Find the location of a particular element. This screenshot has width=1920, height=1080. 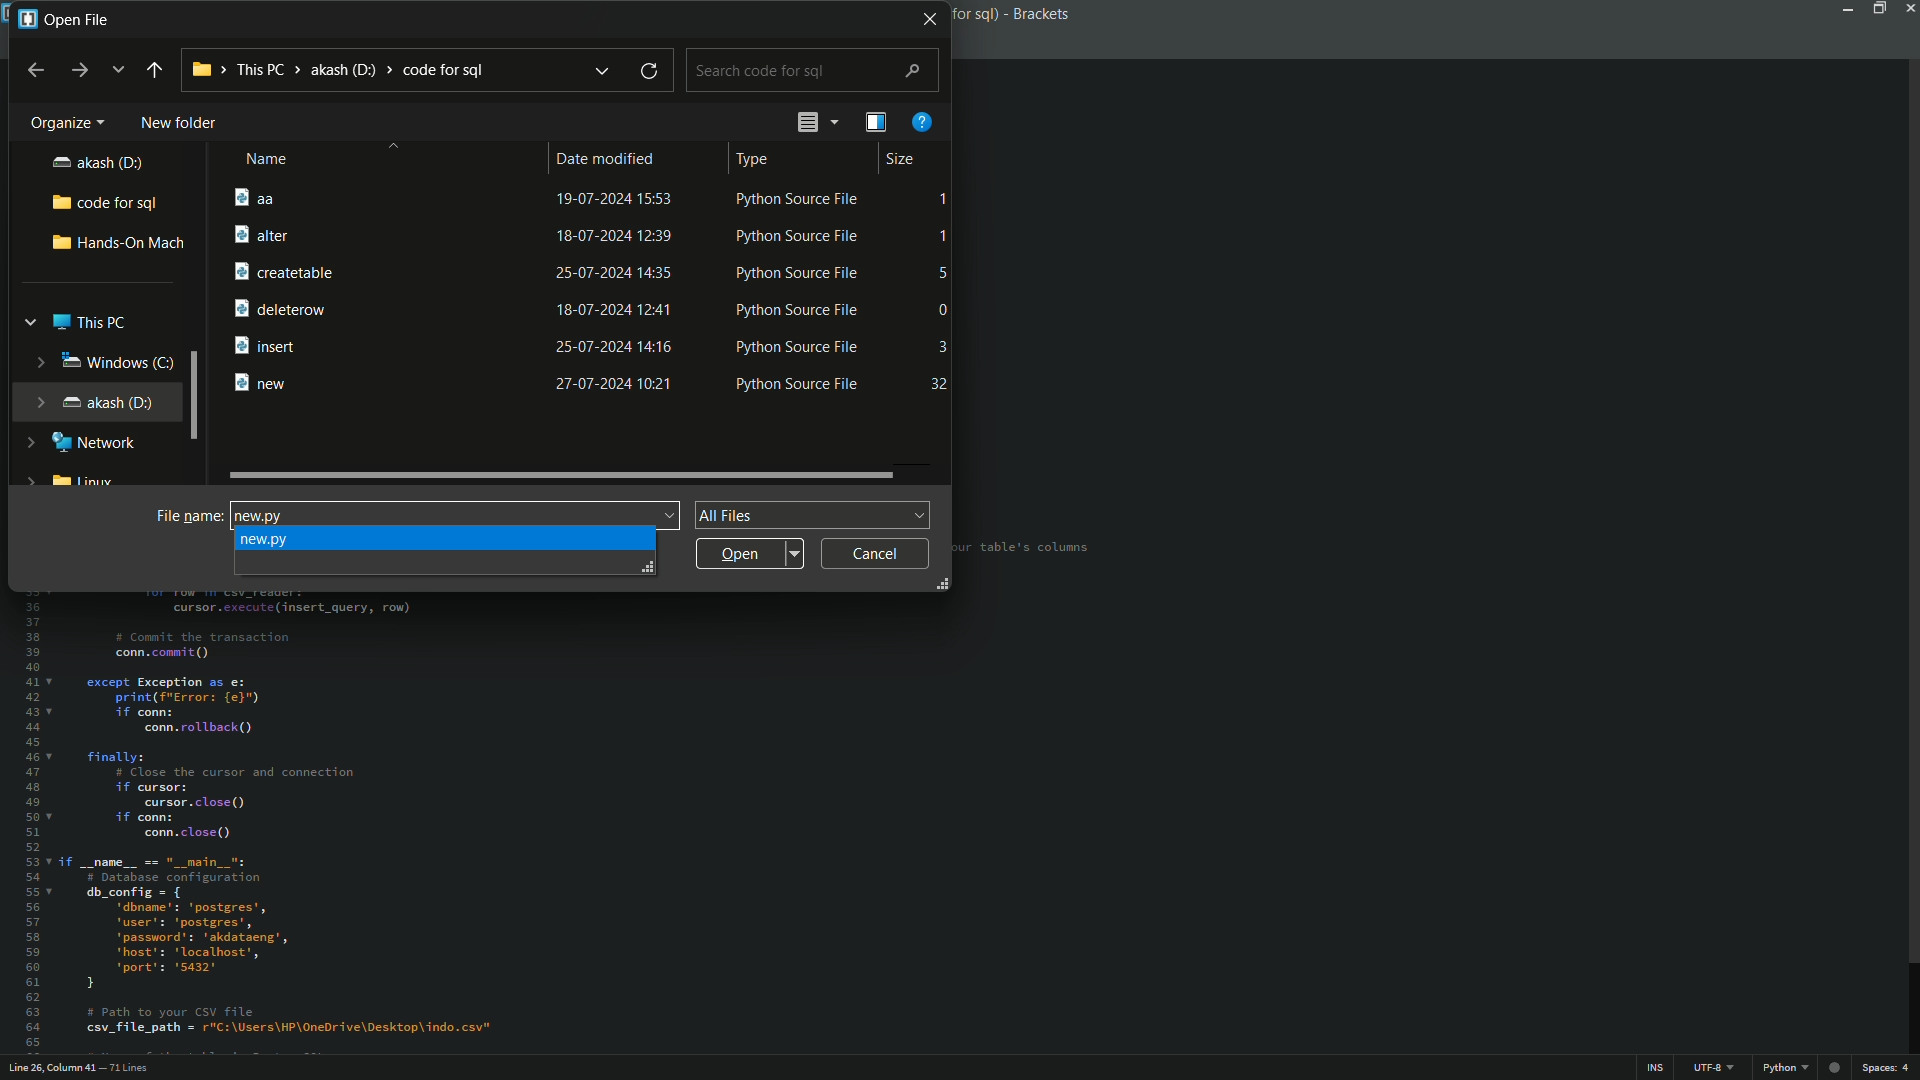

Python Source File is located at coordinates (798, 273).